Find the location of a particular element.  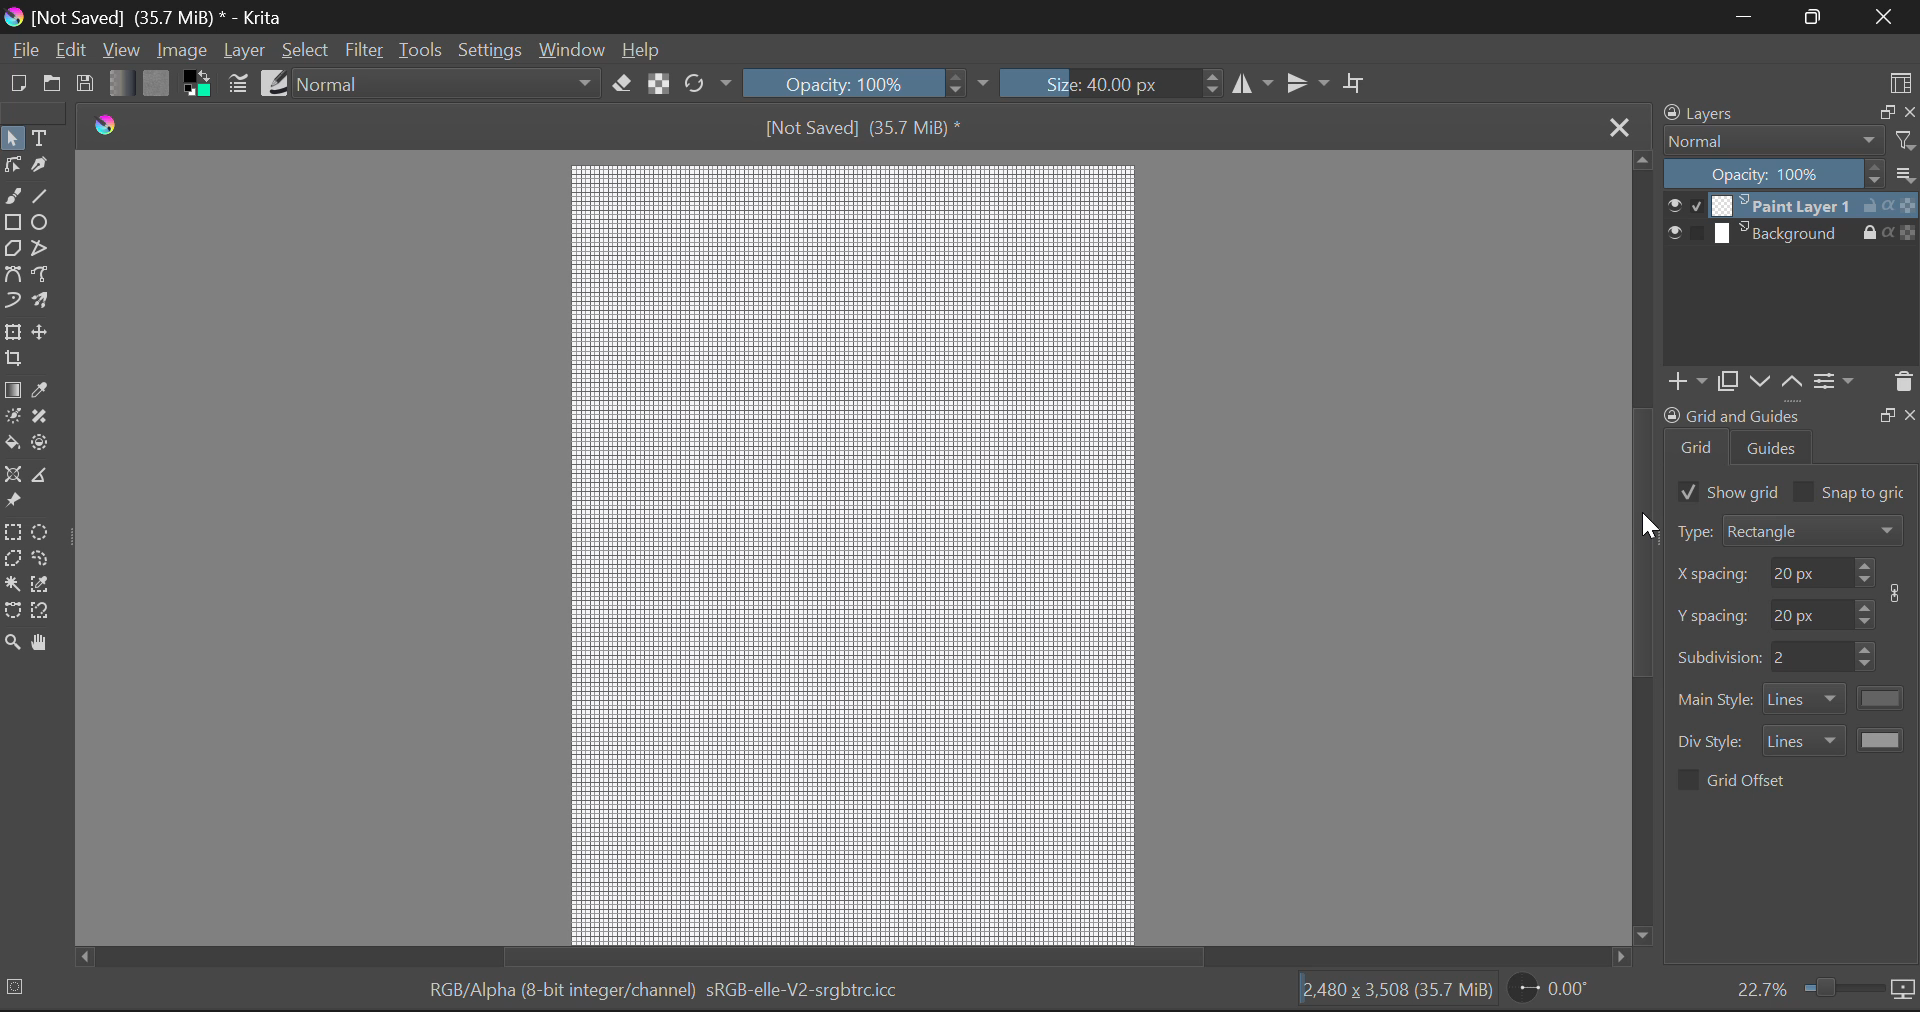

File is located at coordinates (24, 51).